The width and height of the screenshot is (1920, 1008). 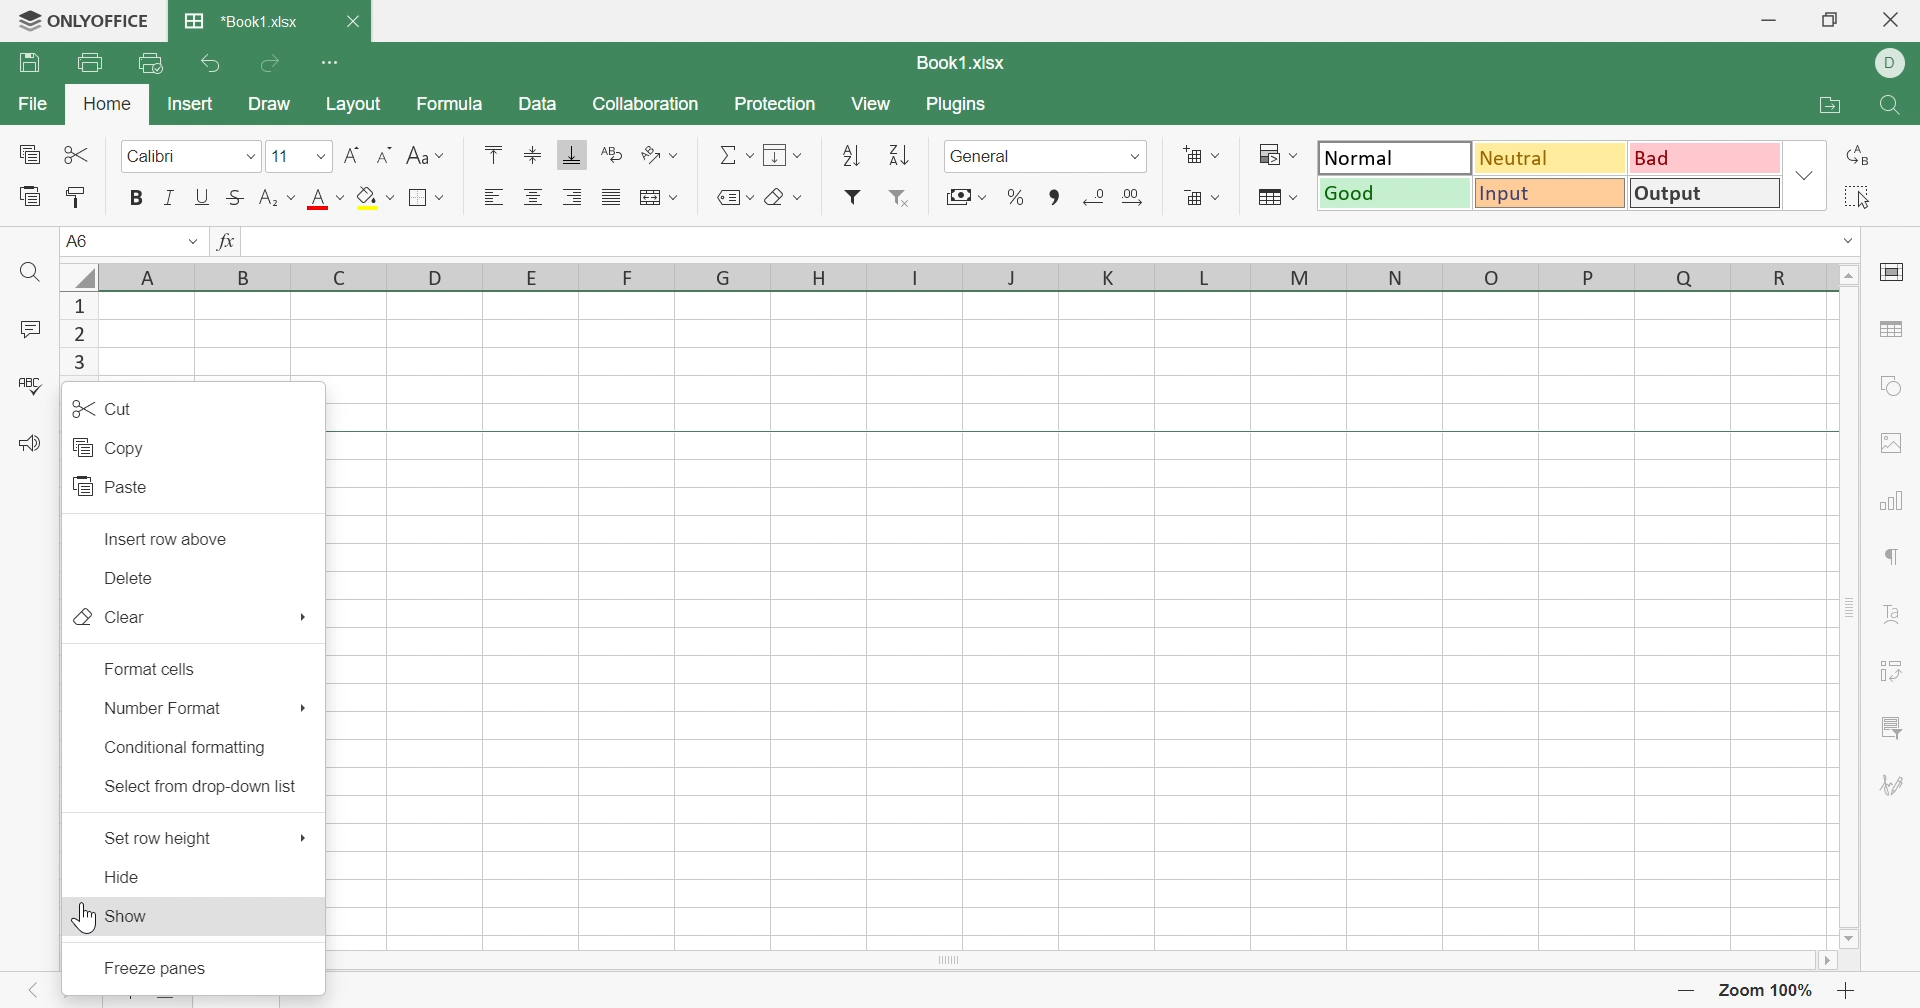 What do you see at coordinates (32, 994) in the screenshot?
I see `Previous` at bounding box center [32, 994].